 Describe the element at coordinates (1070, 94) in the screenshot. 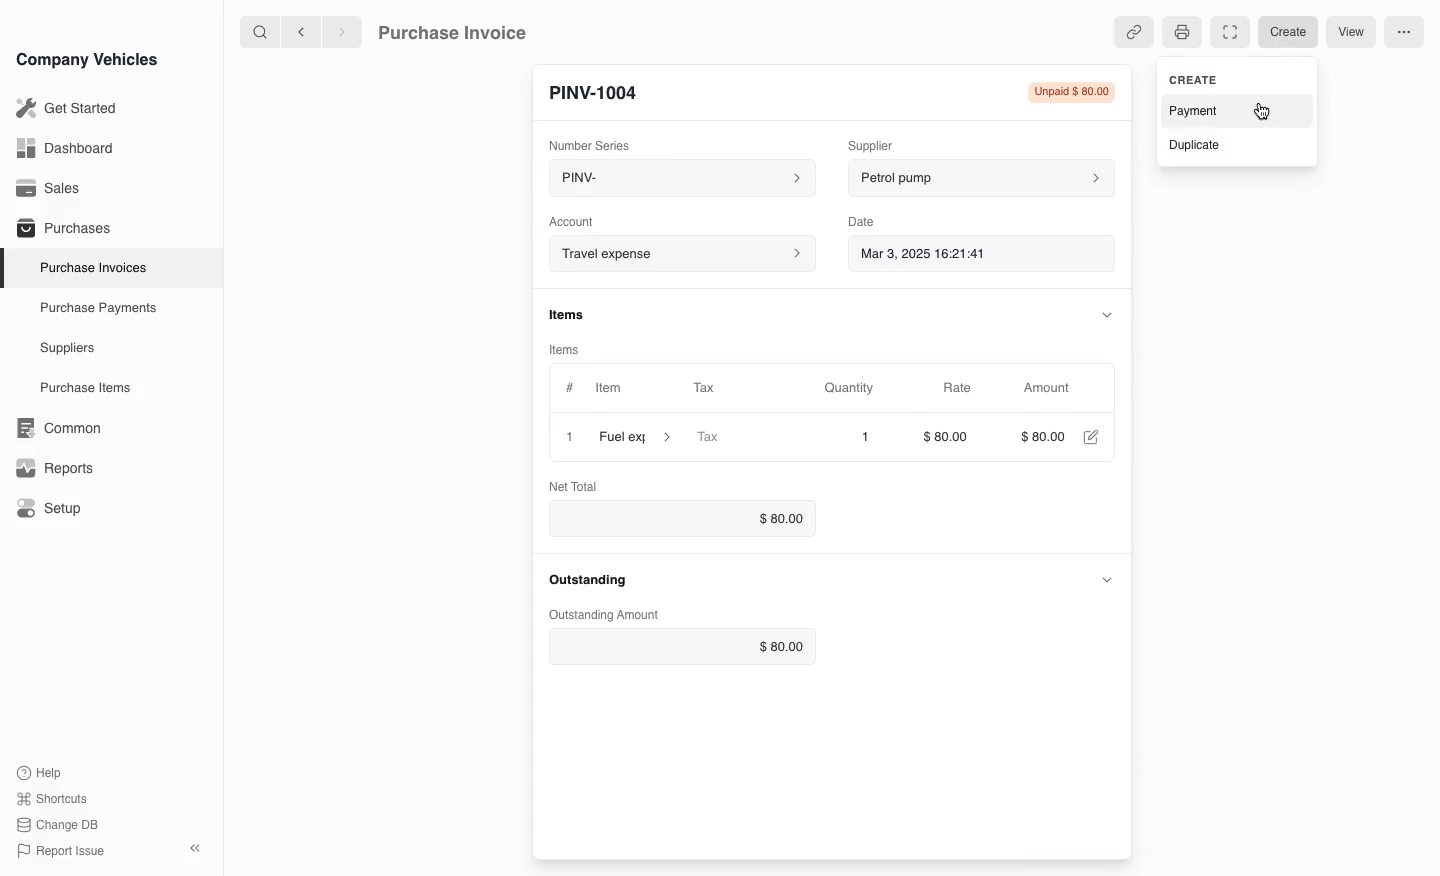

I see `not submitted` at that location.